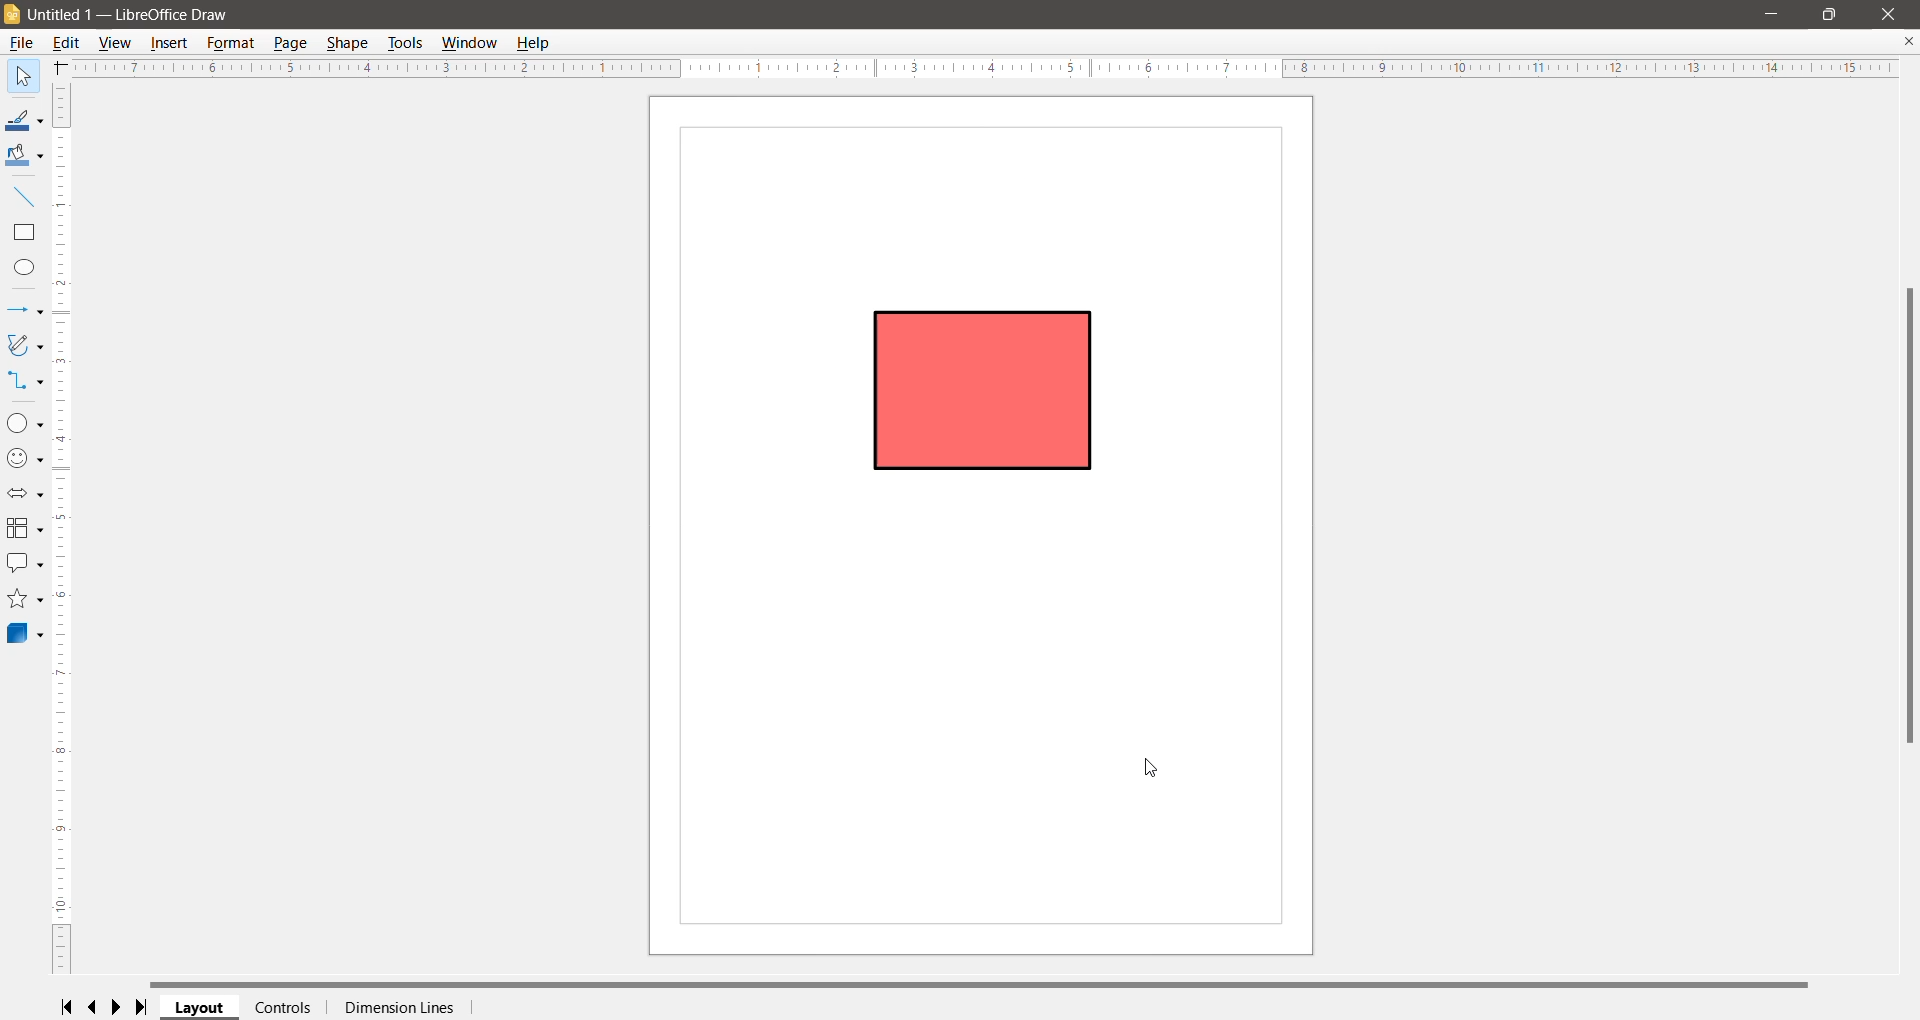  What do you see at coordinates (230, 43) in the screenshot?
I see `Format` at bounding box center [230, 43].